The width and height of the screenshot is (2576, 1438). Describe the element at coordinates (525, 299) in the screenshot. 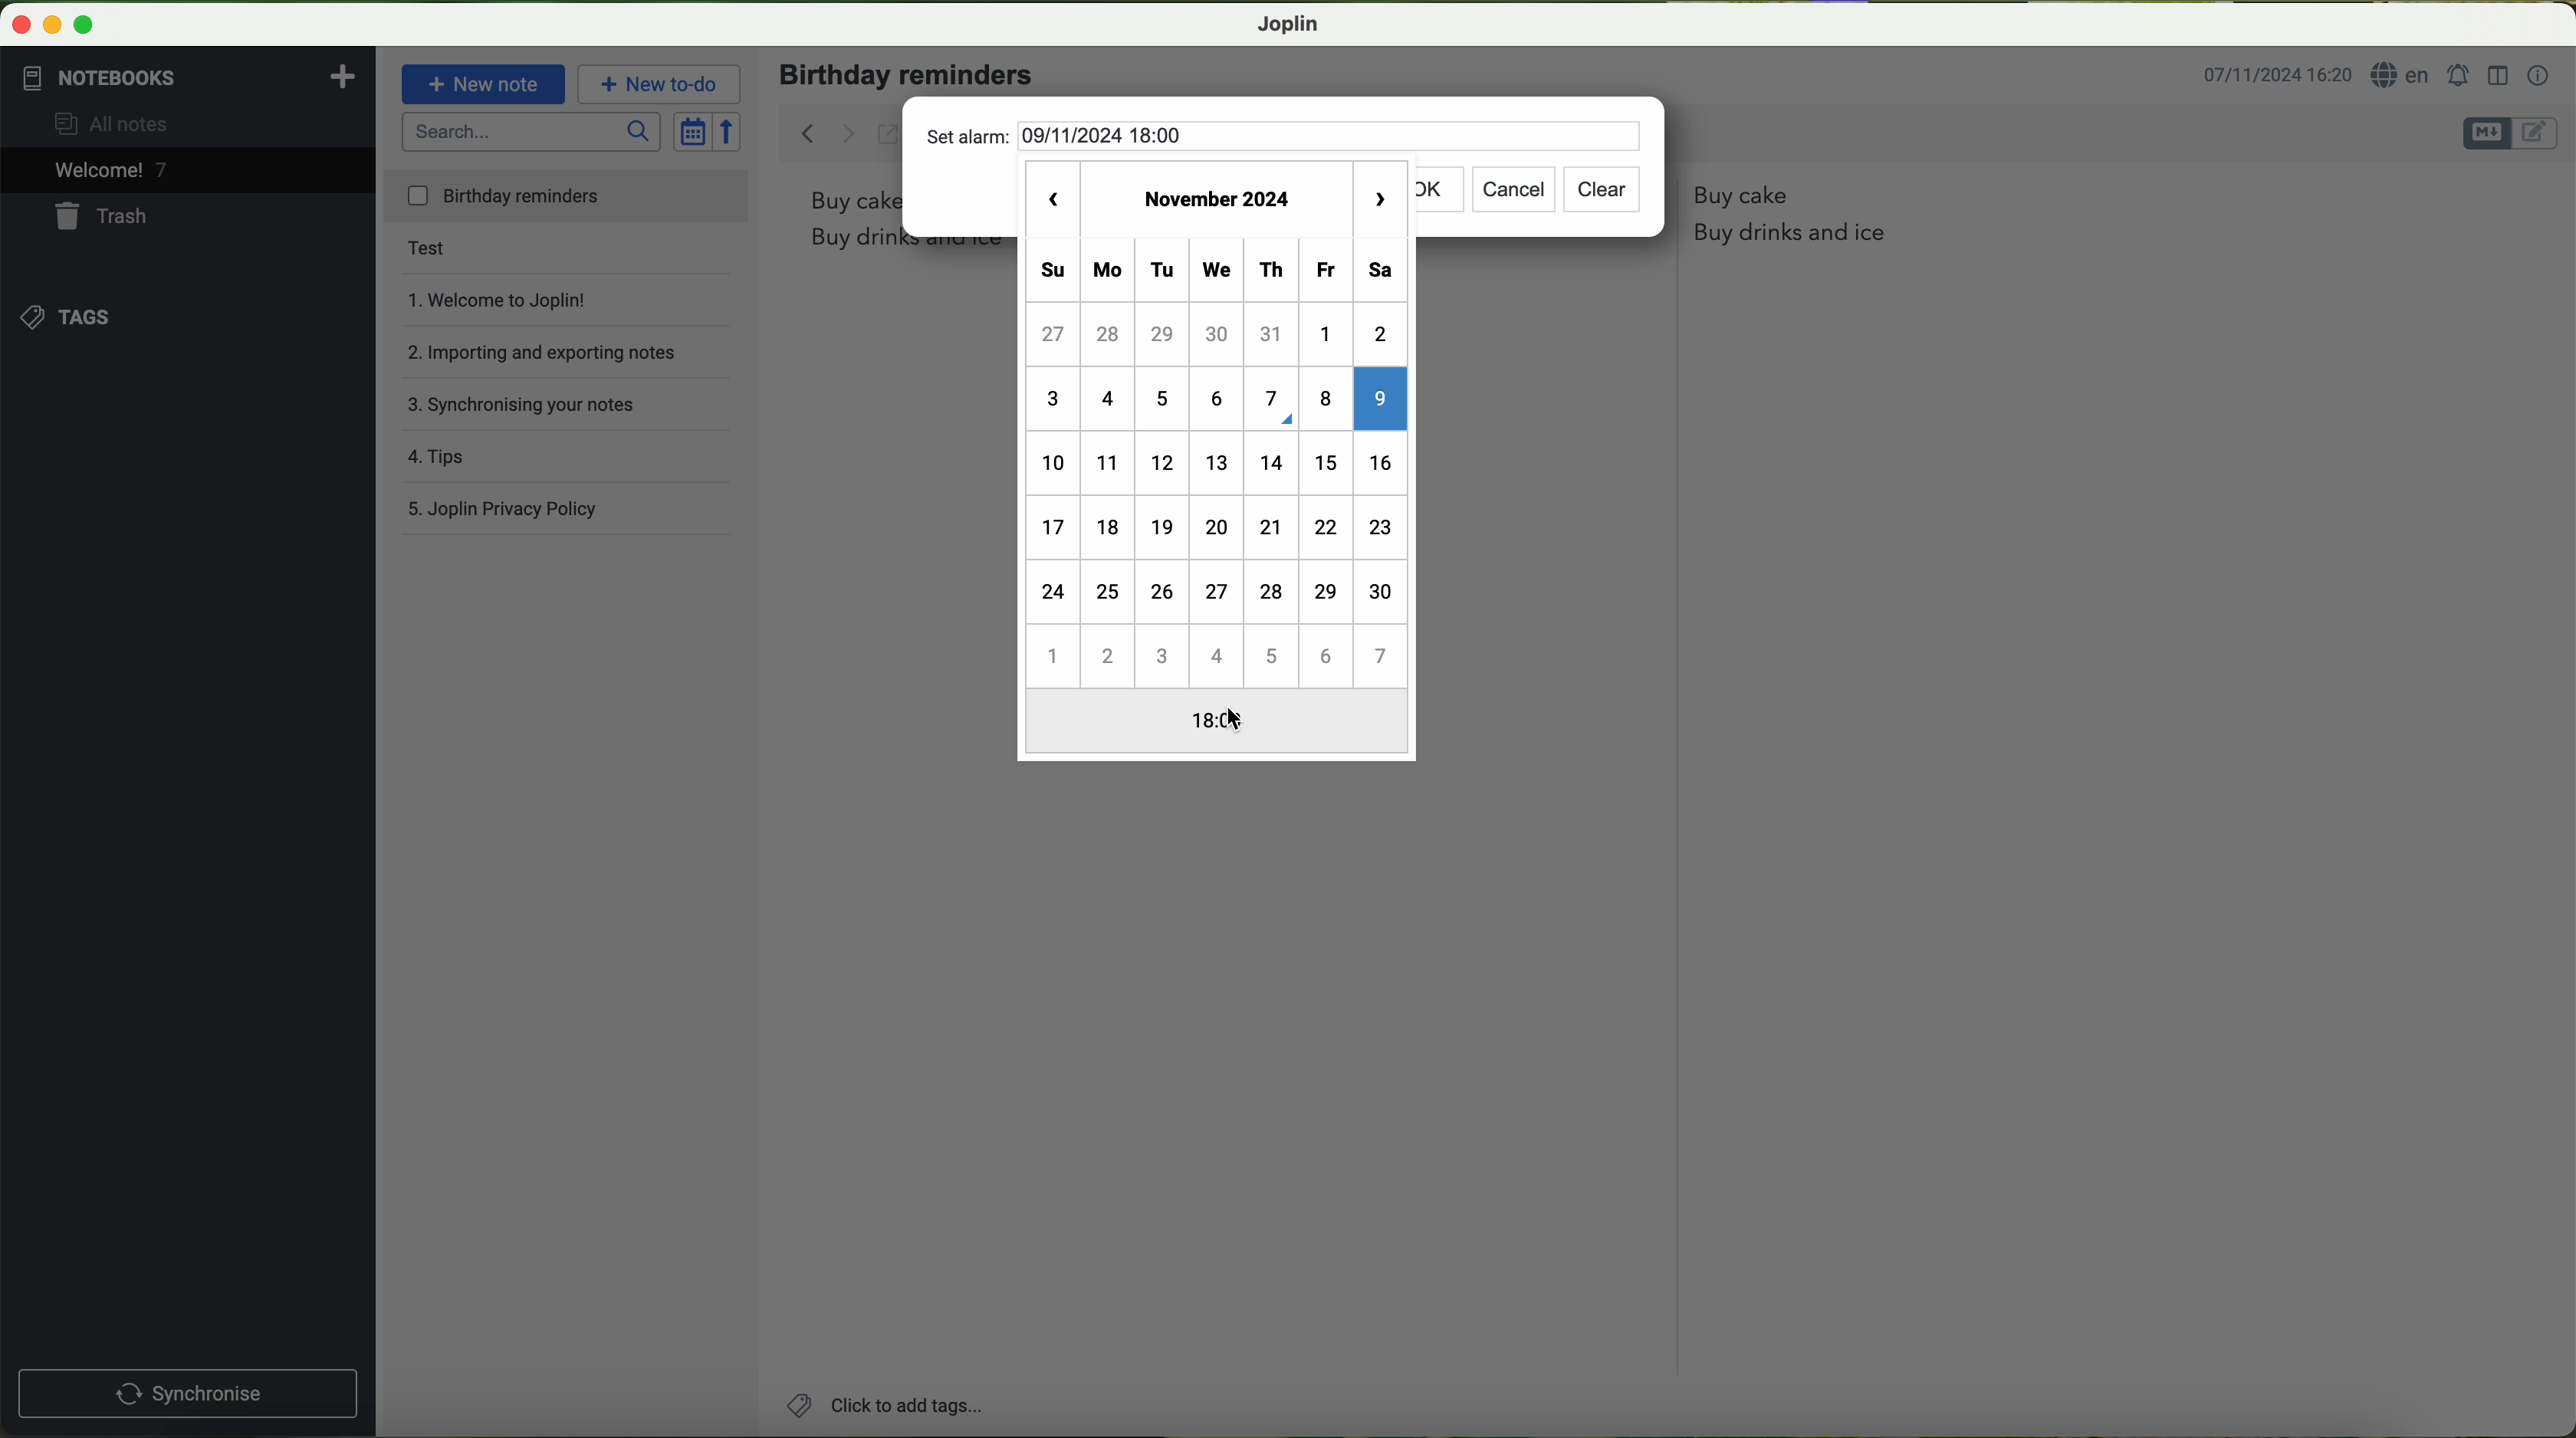

I see `welcome to Joplin` at that location.